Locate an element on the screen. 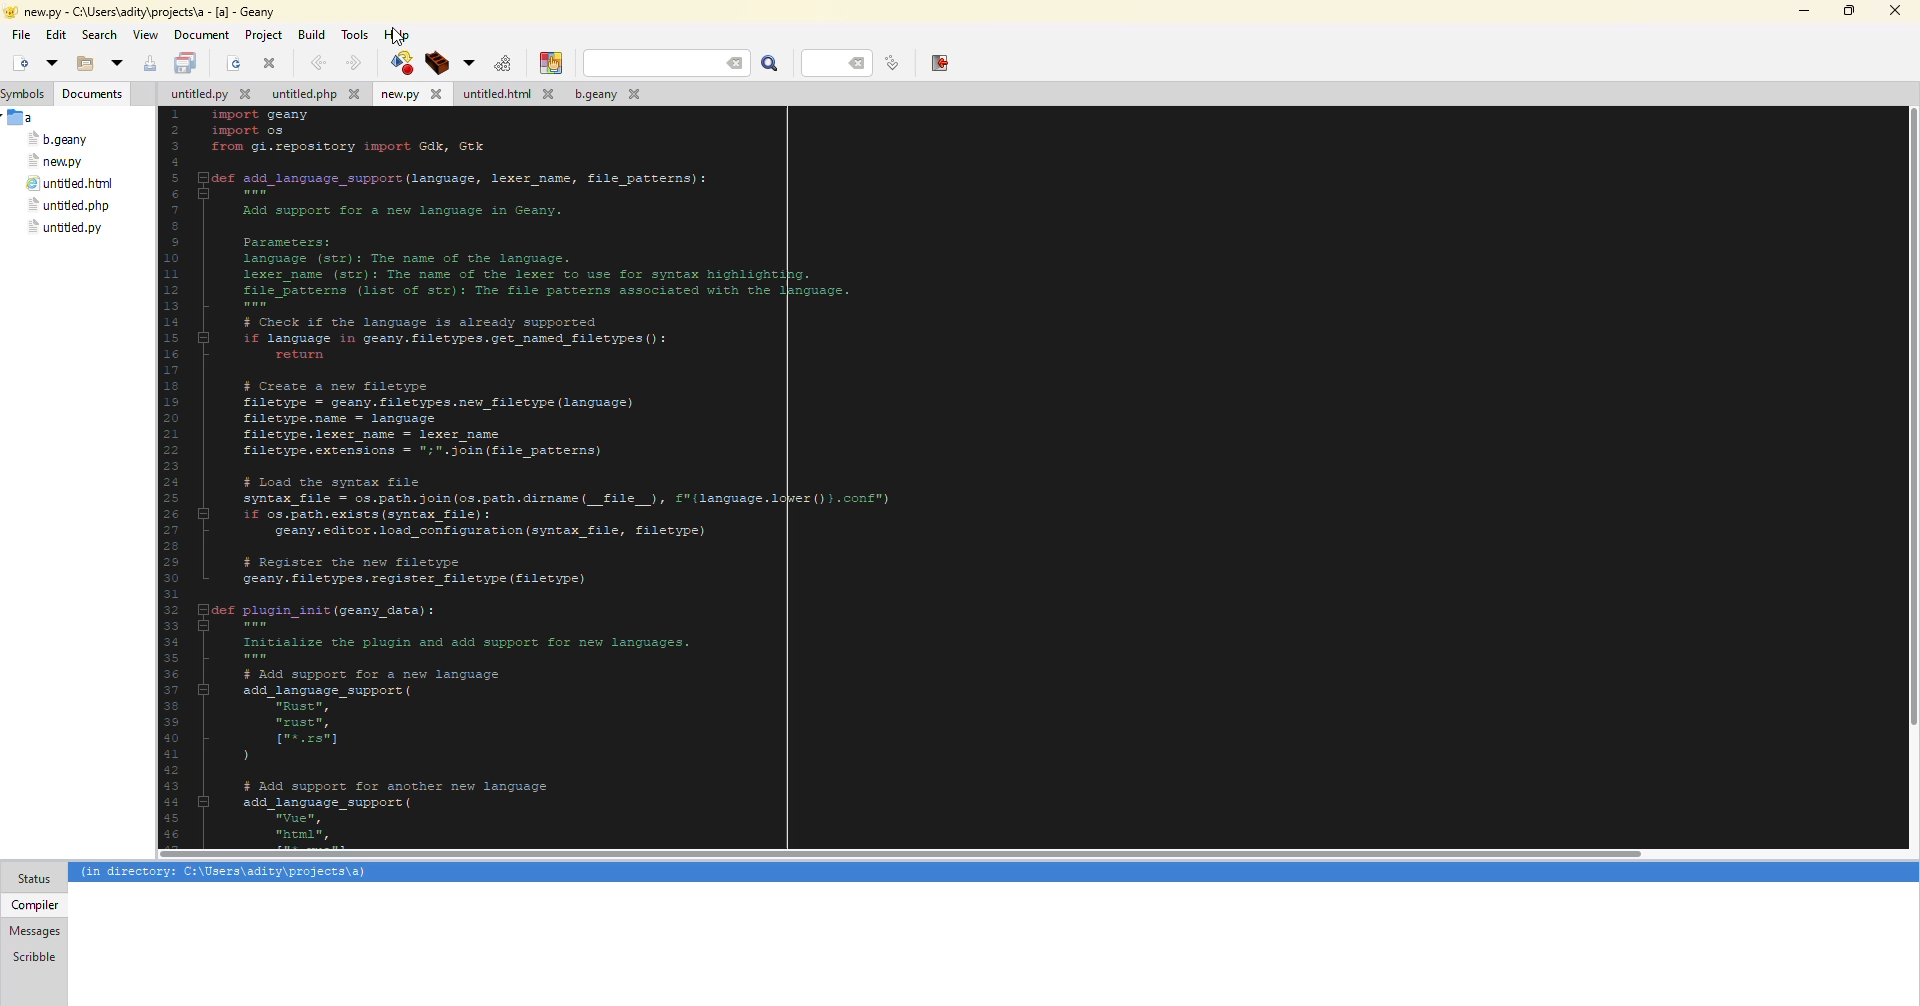 Image resolution: width=1920 pixels, height=1006 pixels. a is located at coordinates (23, 117).